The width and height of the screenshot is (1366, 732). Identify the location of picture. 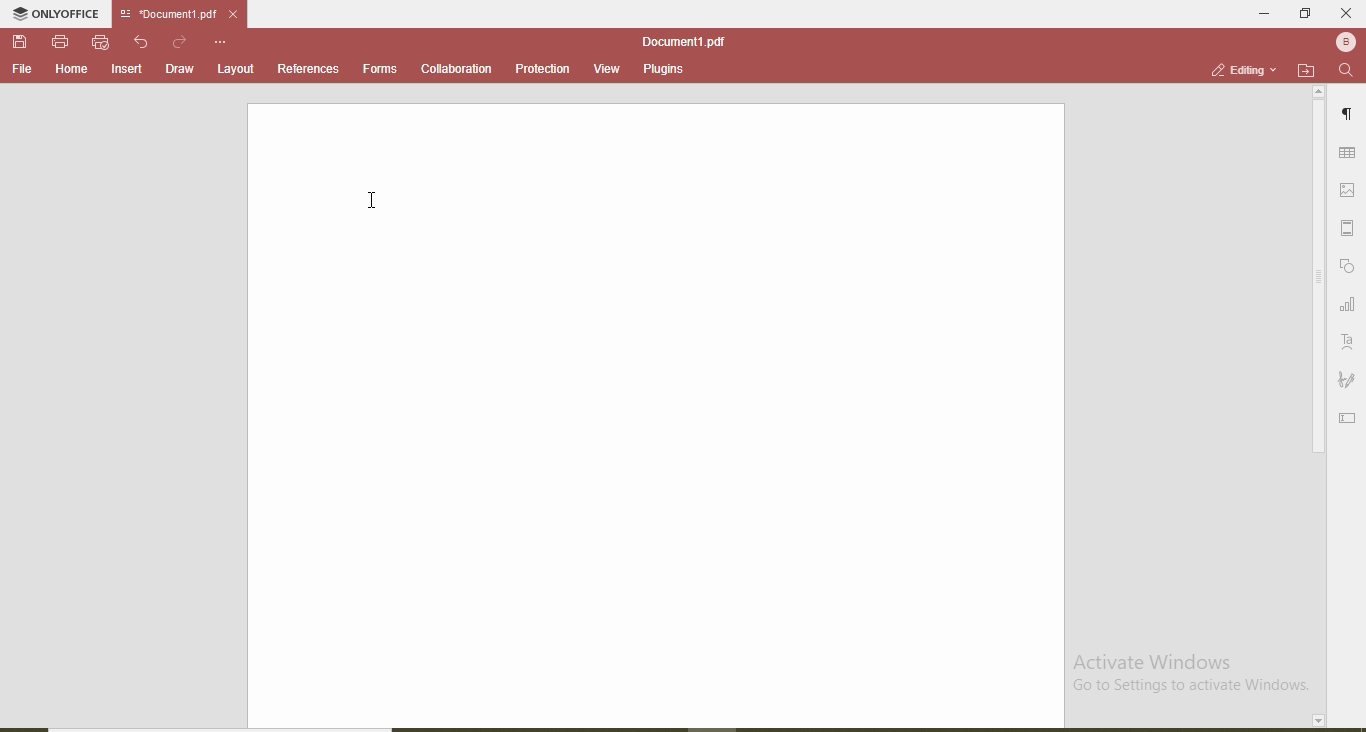
(1351, 189).